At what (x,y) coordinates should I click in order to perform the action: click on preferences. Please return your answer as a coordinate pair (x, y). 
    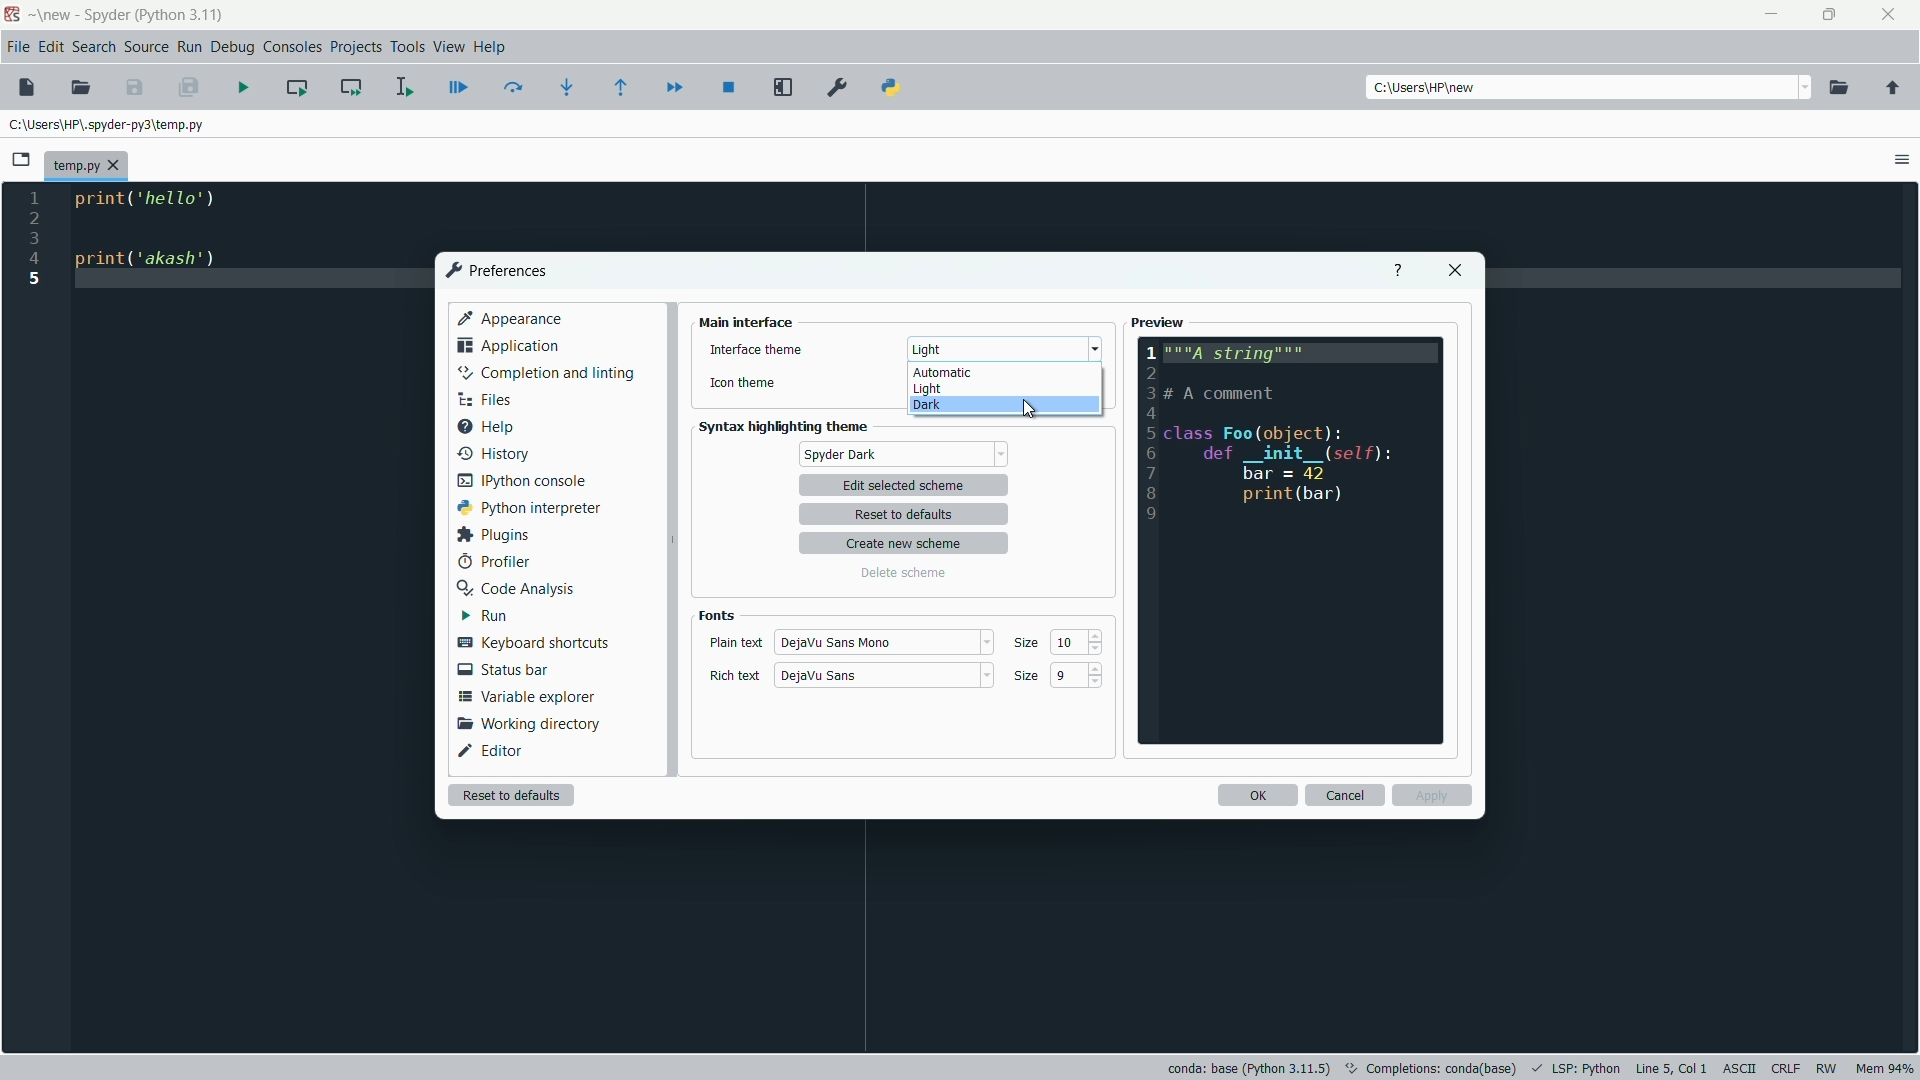
    Looking at the image, I should click on (494, 270).